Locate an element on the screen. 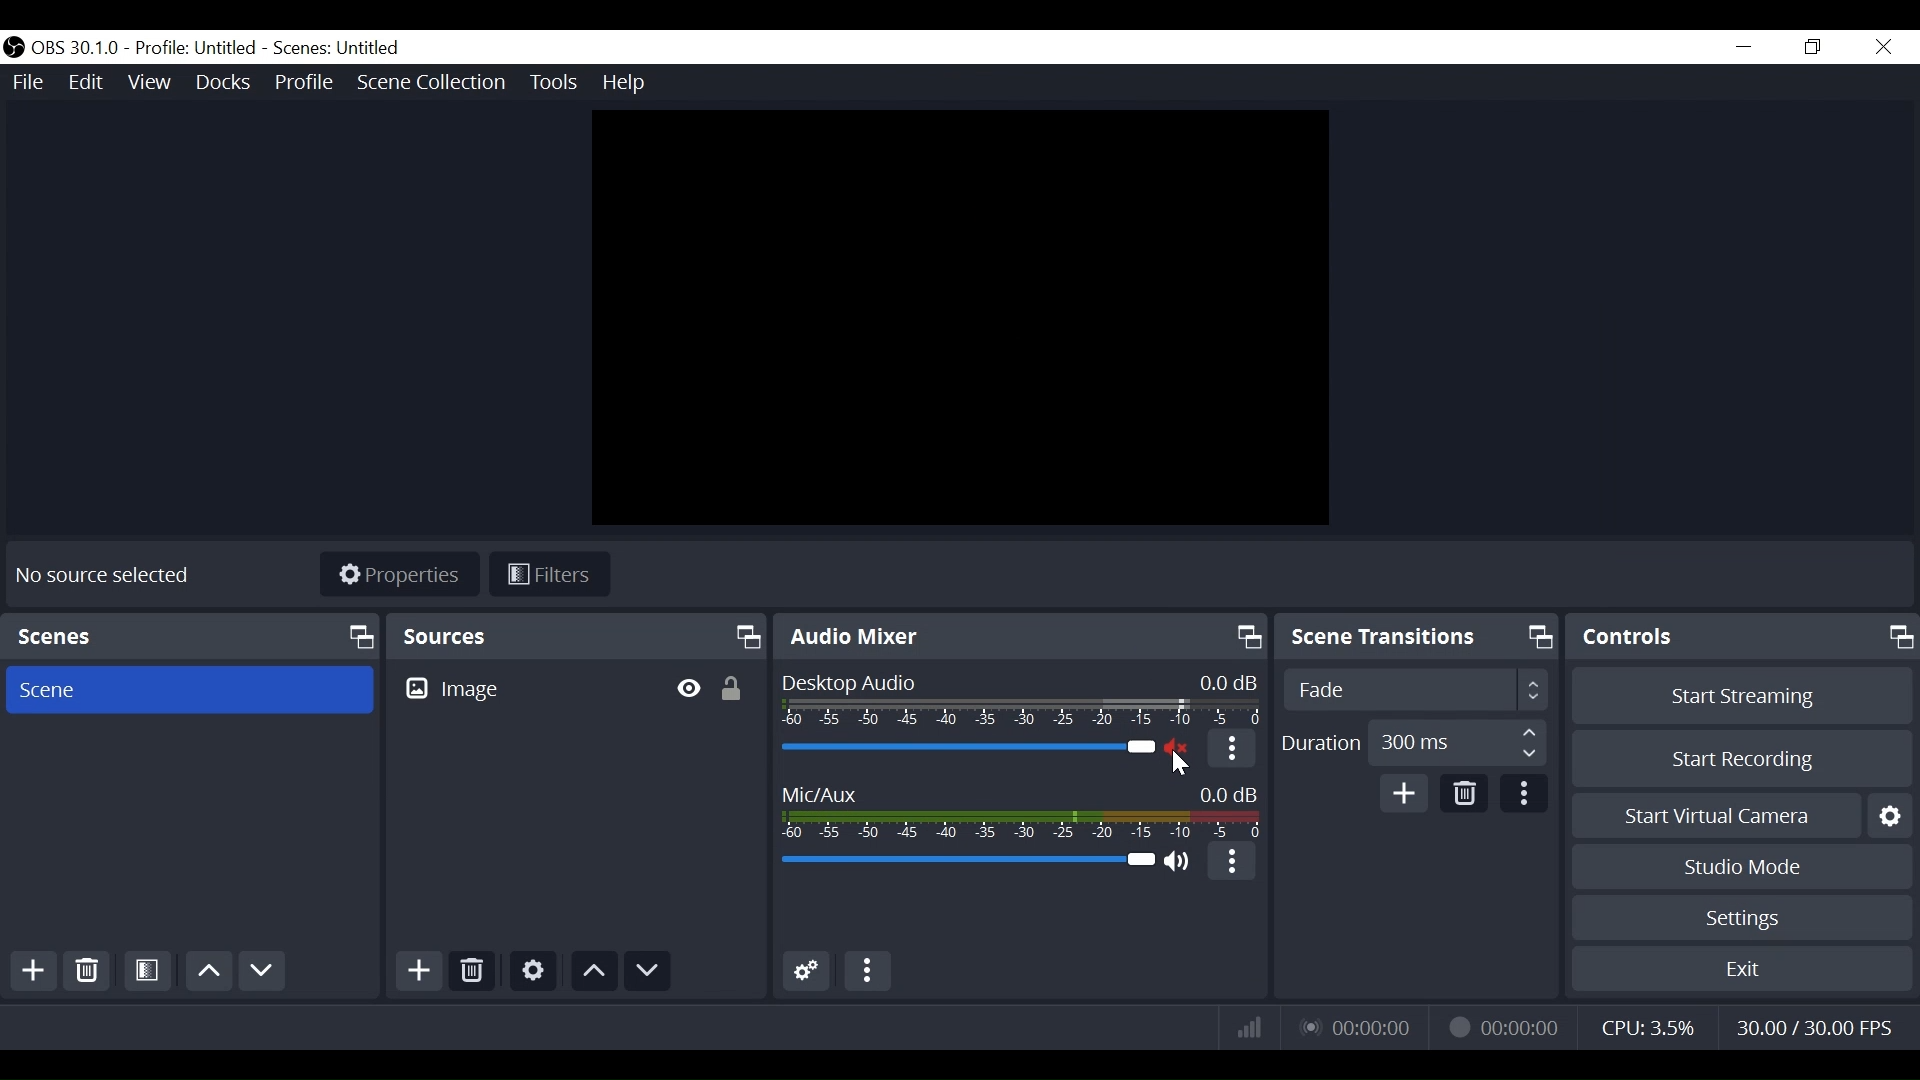 This screenshot has width=1920, height=1080. No Source selected is located at coordinates (109, 574).